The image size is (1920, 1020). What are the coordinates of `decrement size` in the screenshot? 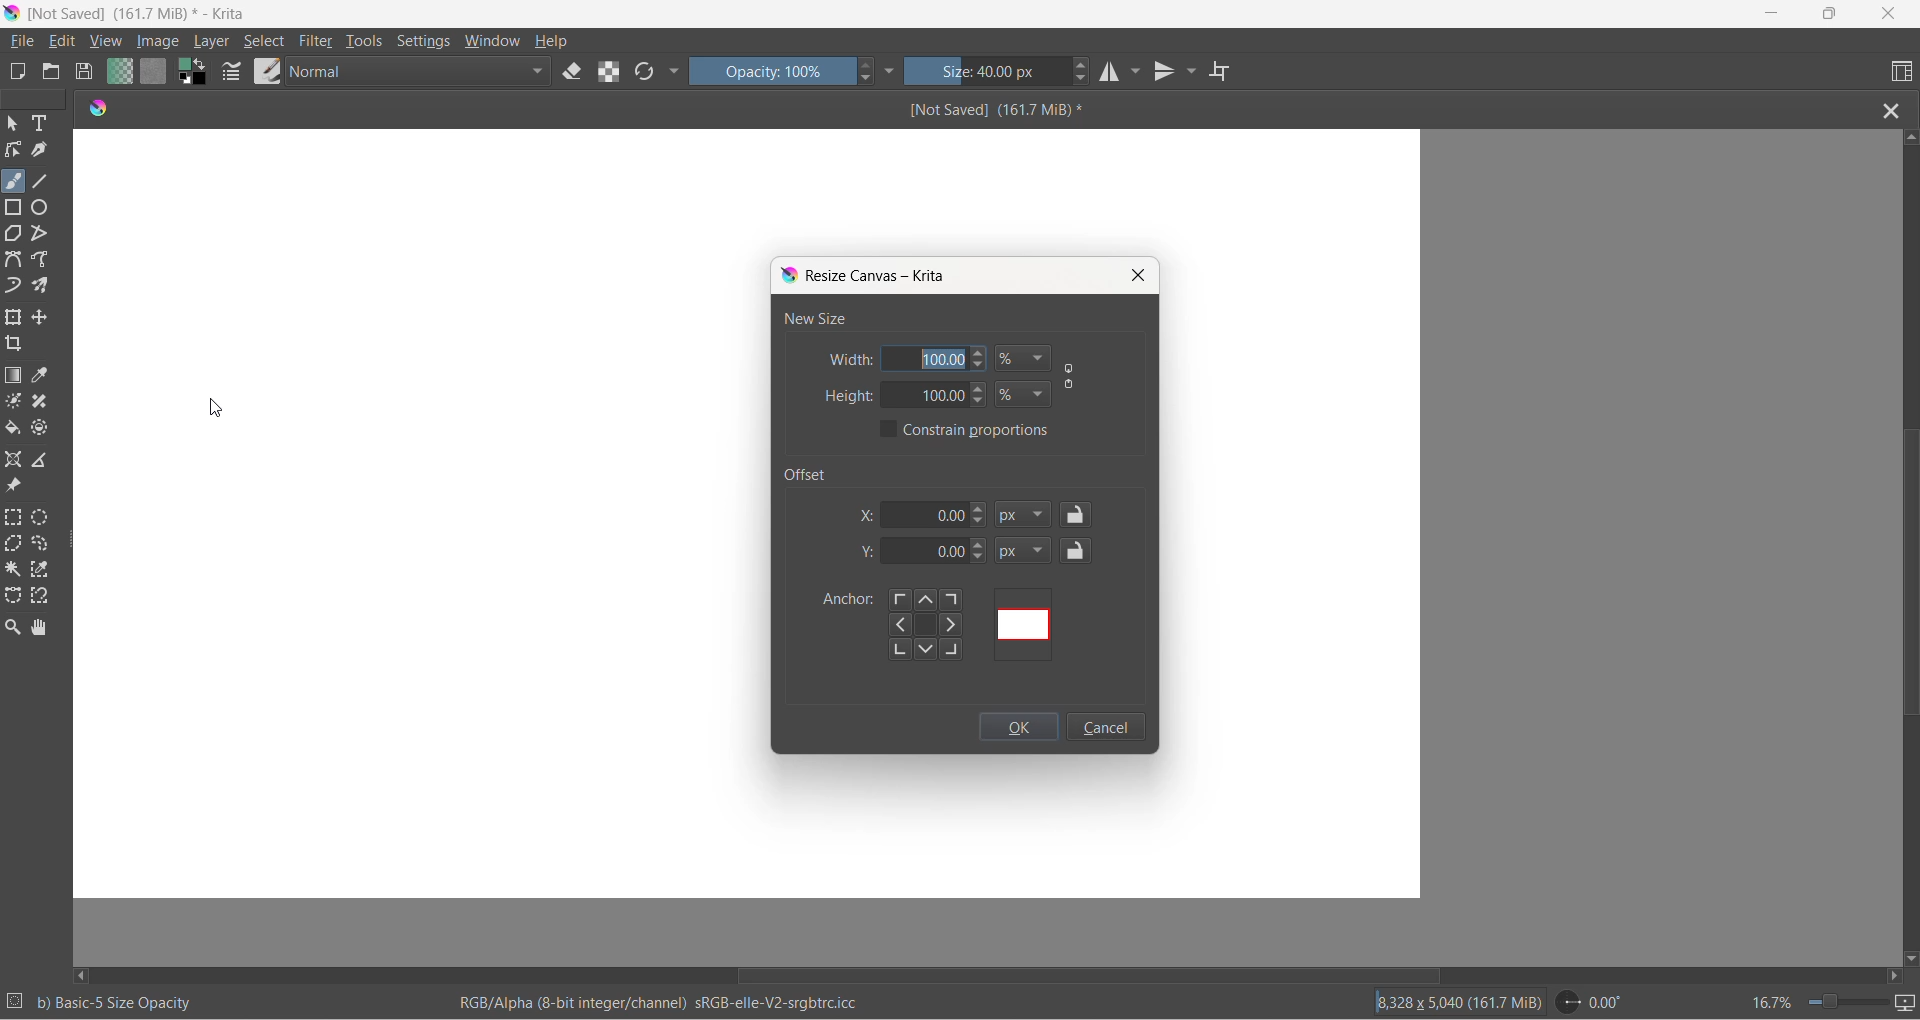 It's located at (1088, 79).